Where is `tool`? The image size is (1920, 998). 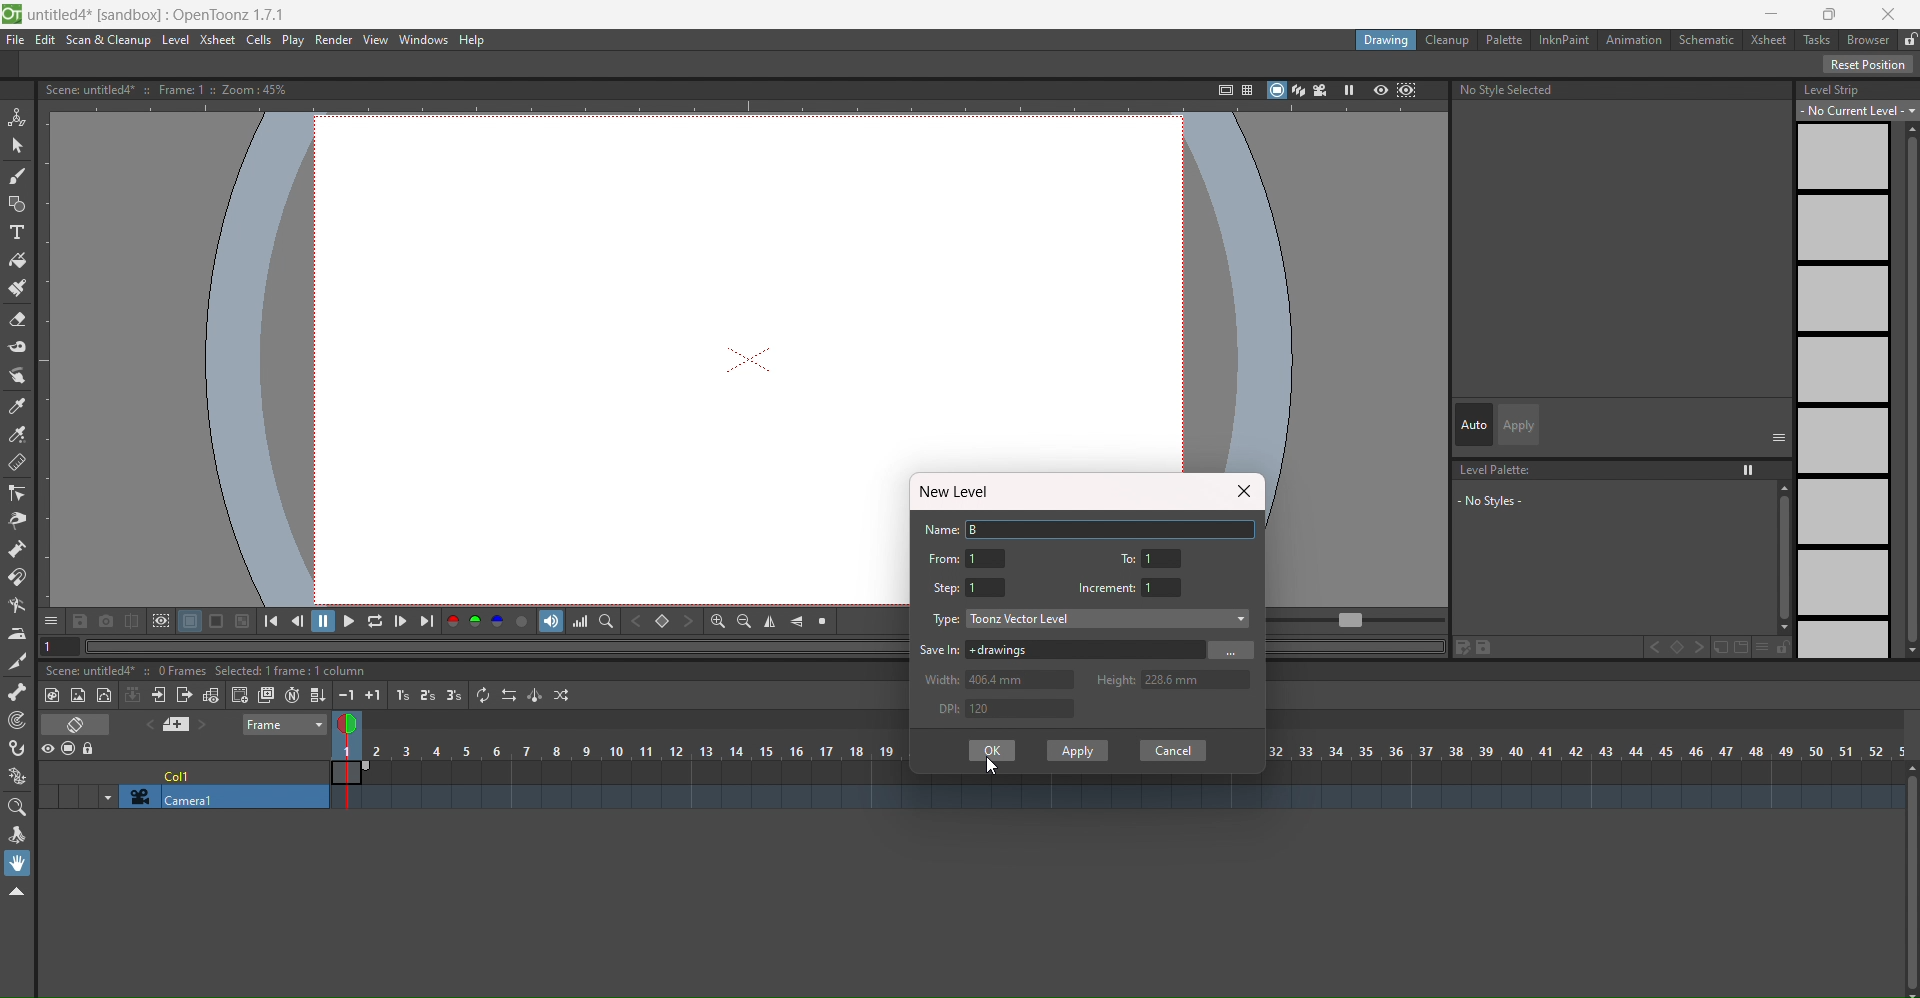 tool is located at coordinates (243, 620).